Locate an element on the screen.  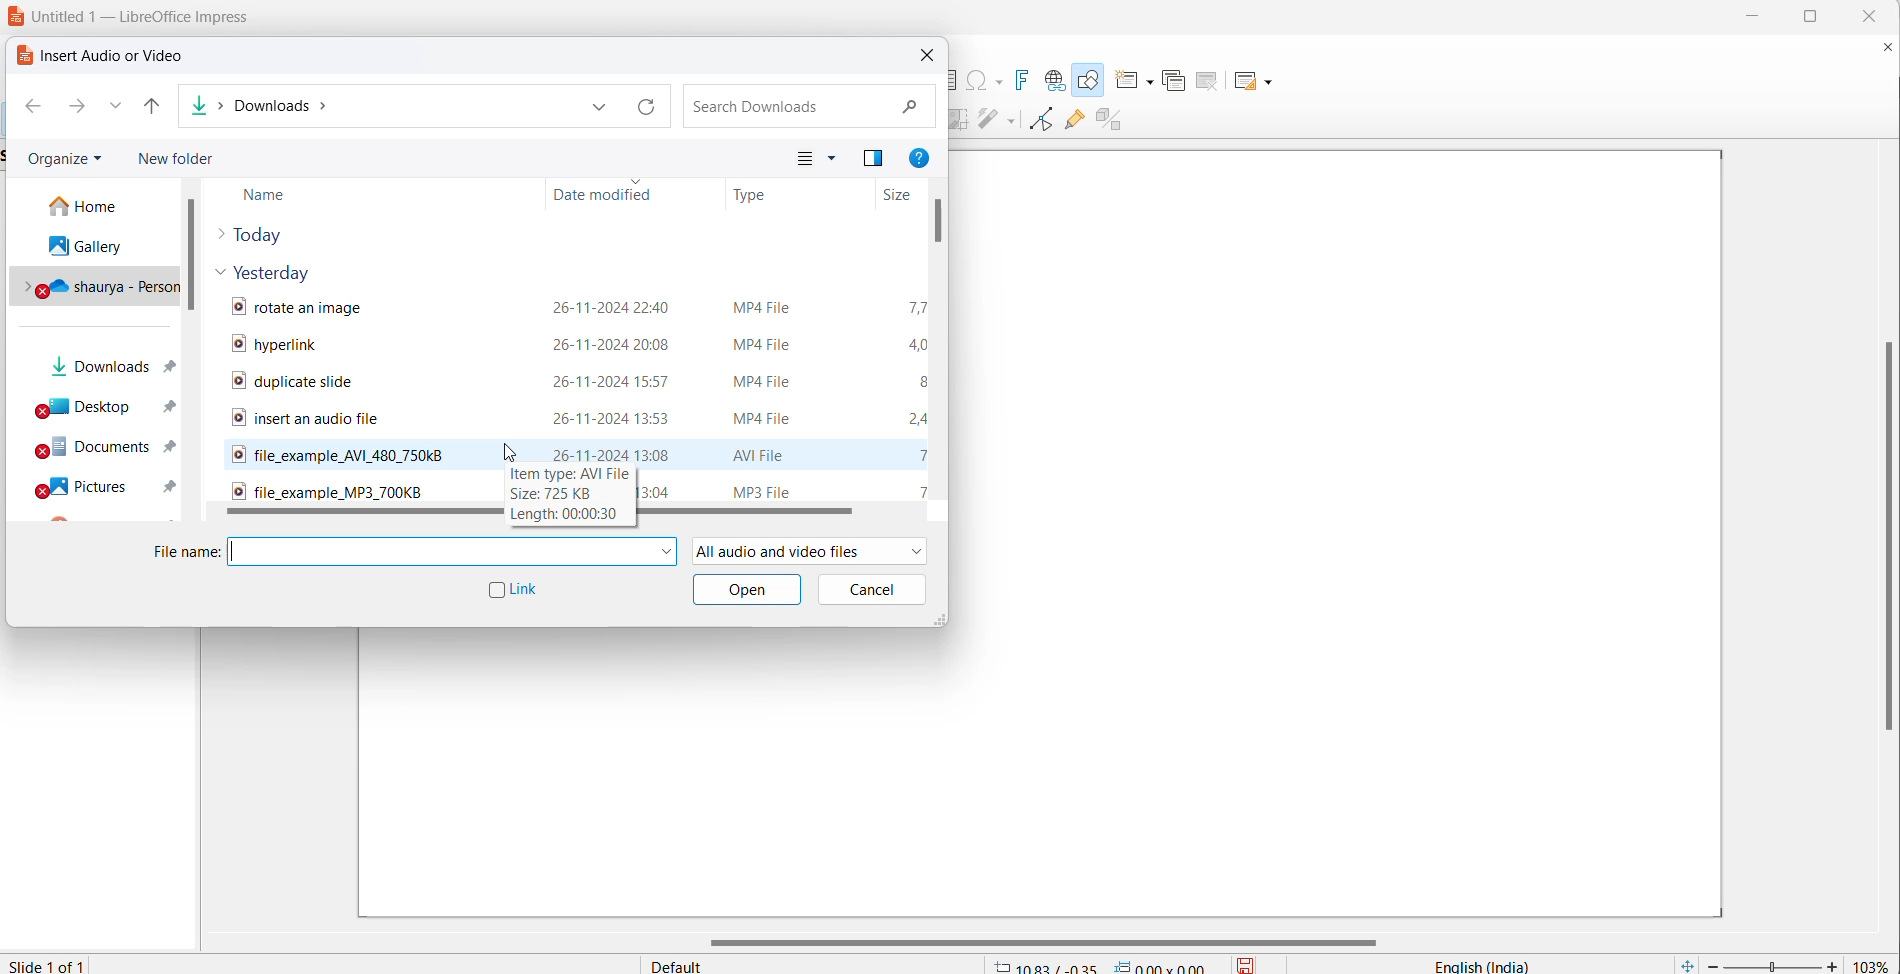
hover text is located at coordinates (567, 500).